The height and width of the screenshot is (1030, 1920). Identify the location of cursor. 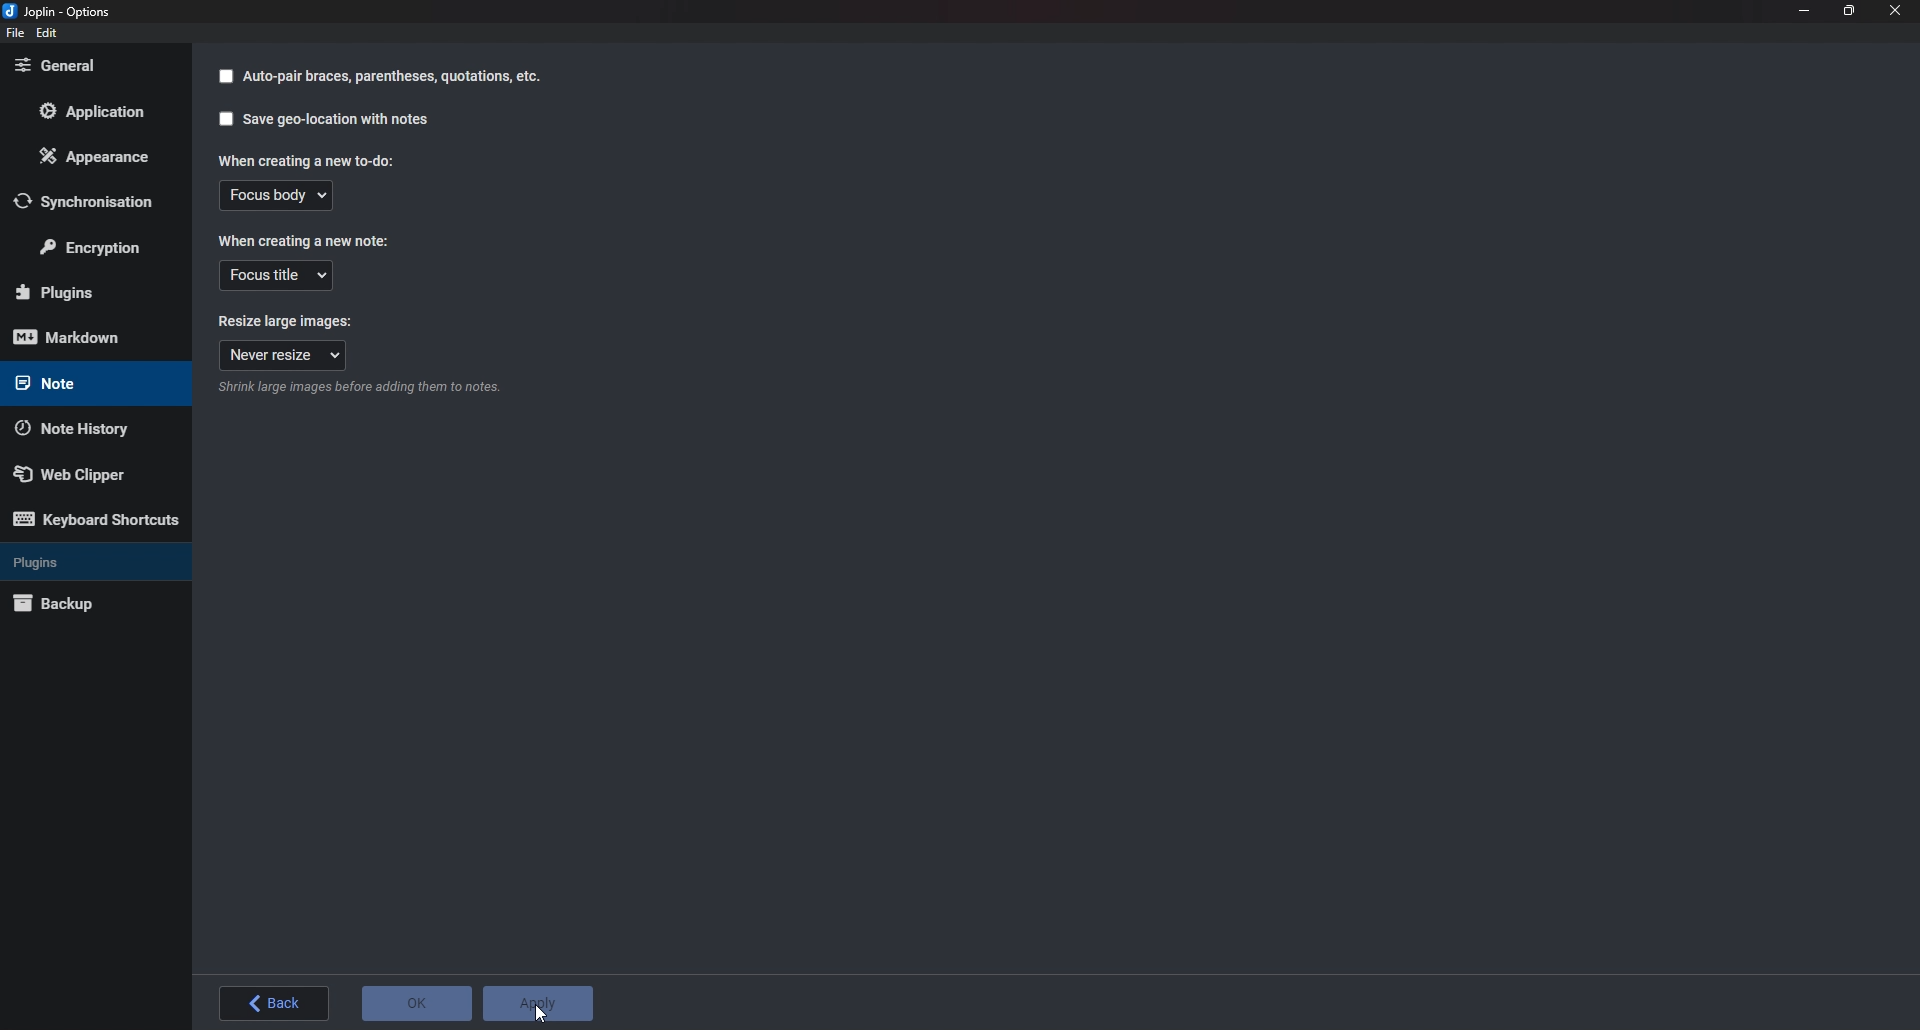
(544, 999).